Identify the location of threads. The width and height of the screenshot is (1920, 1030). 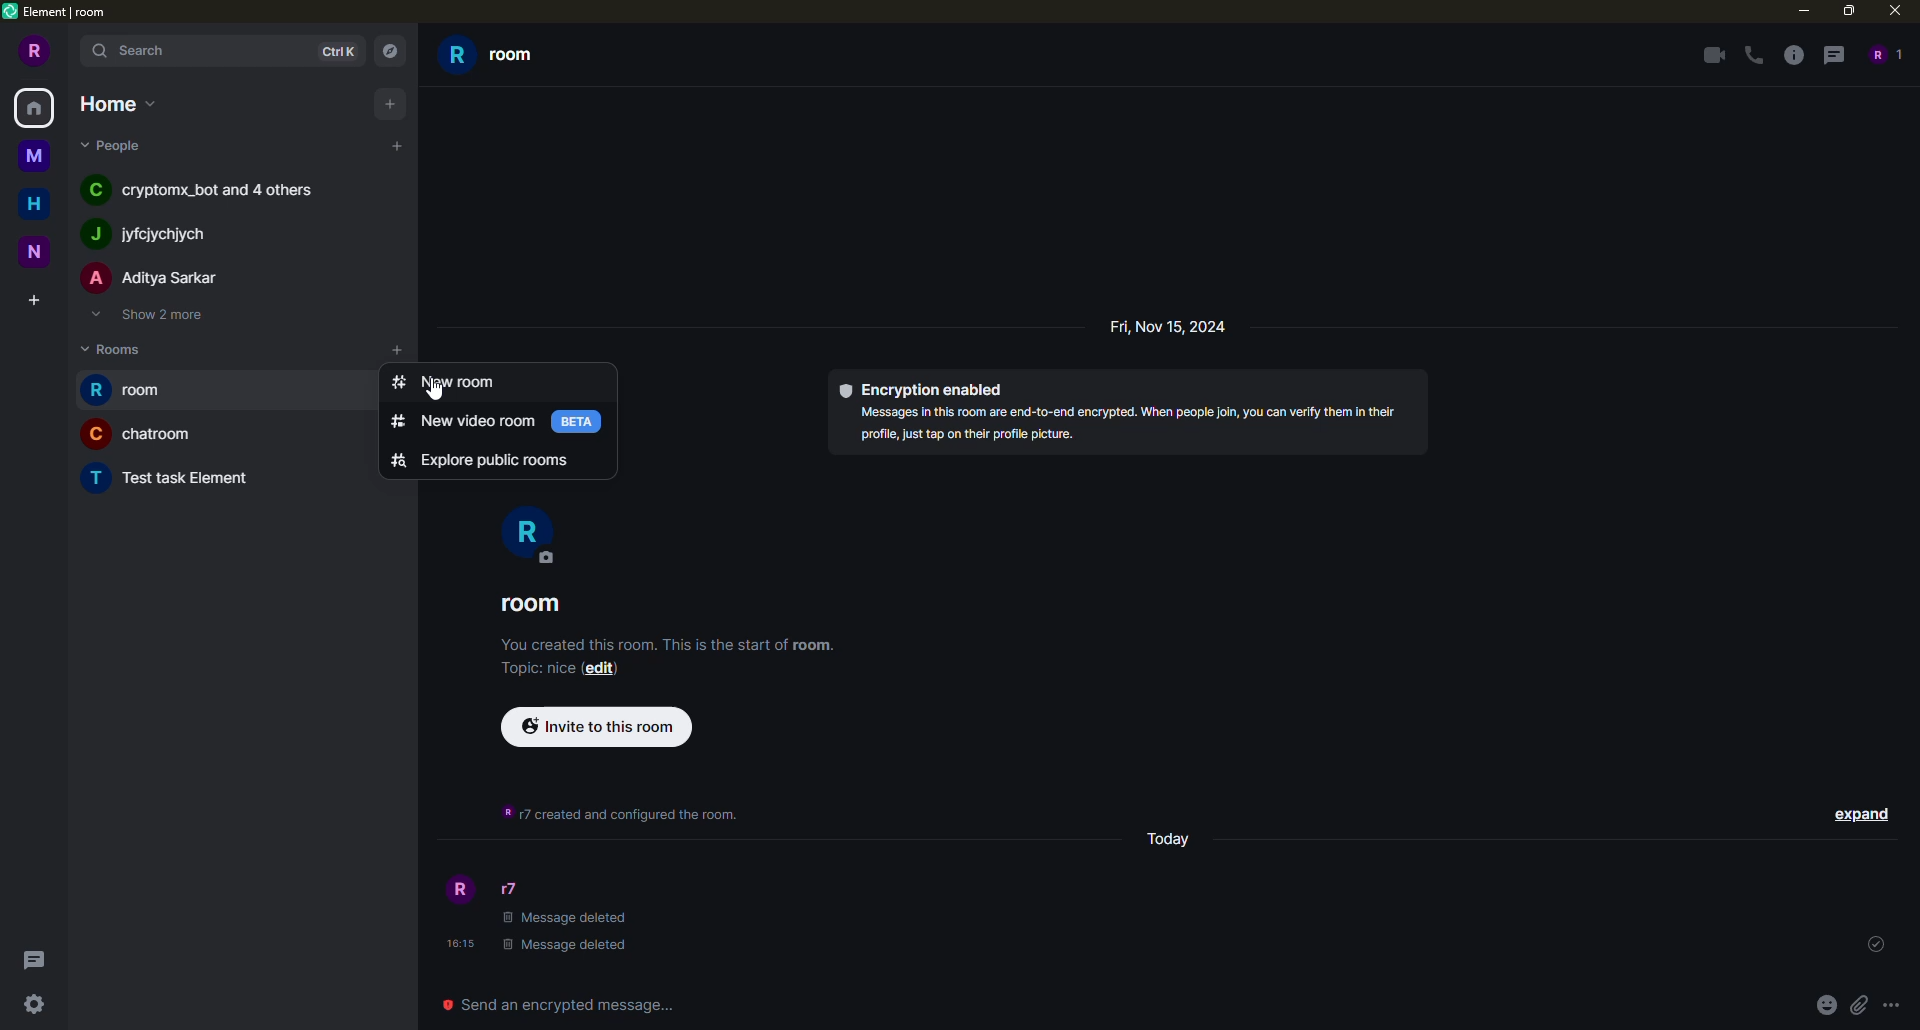
(34, 959).